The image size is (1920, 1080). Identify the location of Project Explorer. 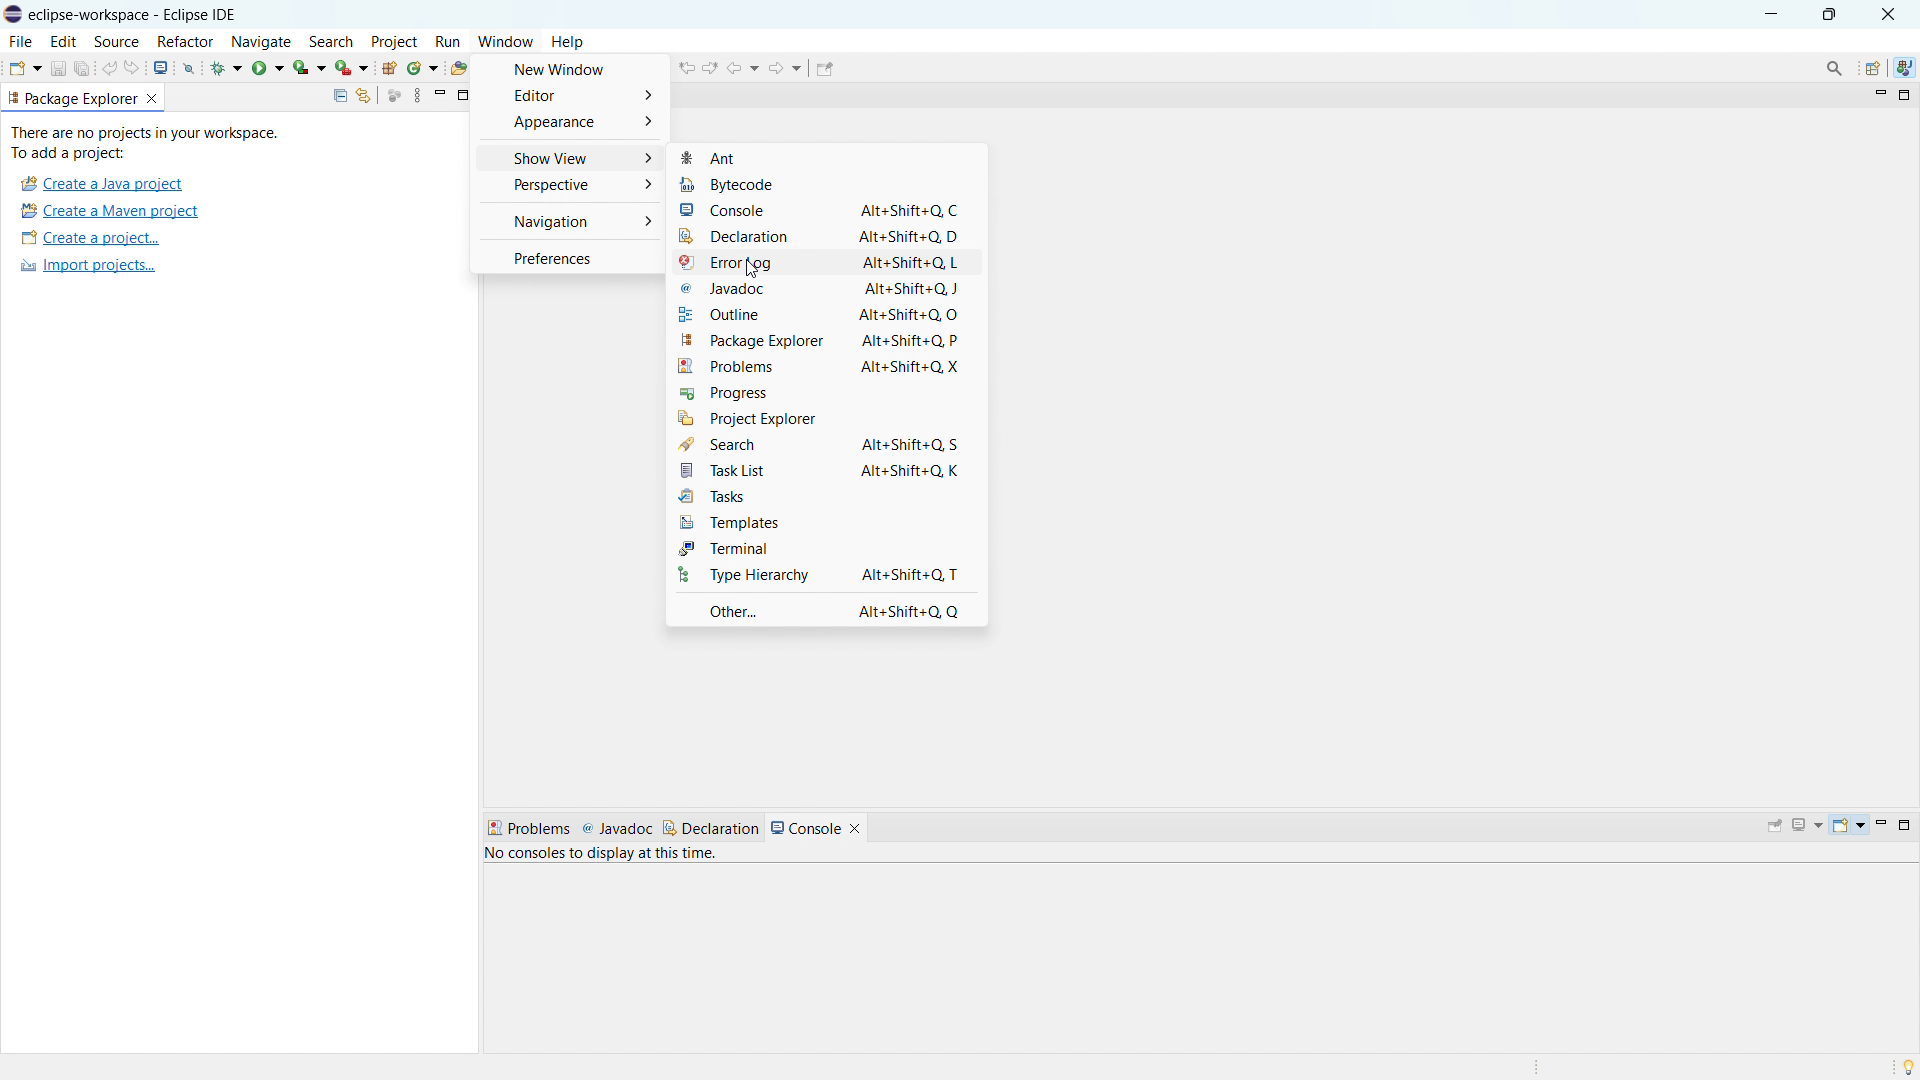
(812, 418).